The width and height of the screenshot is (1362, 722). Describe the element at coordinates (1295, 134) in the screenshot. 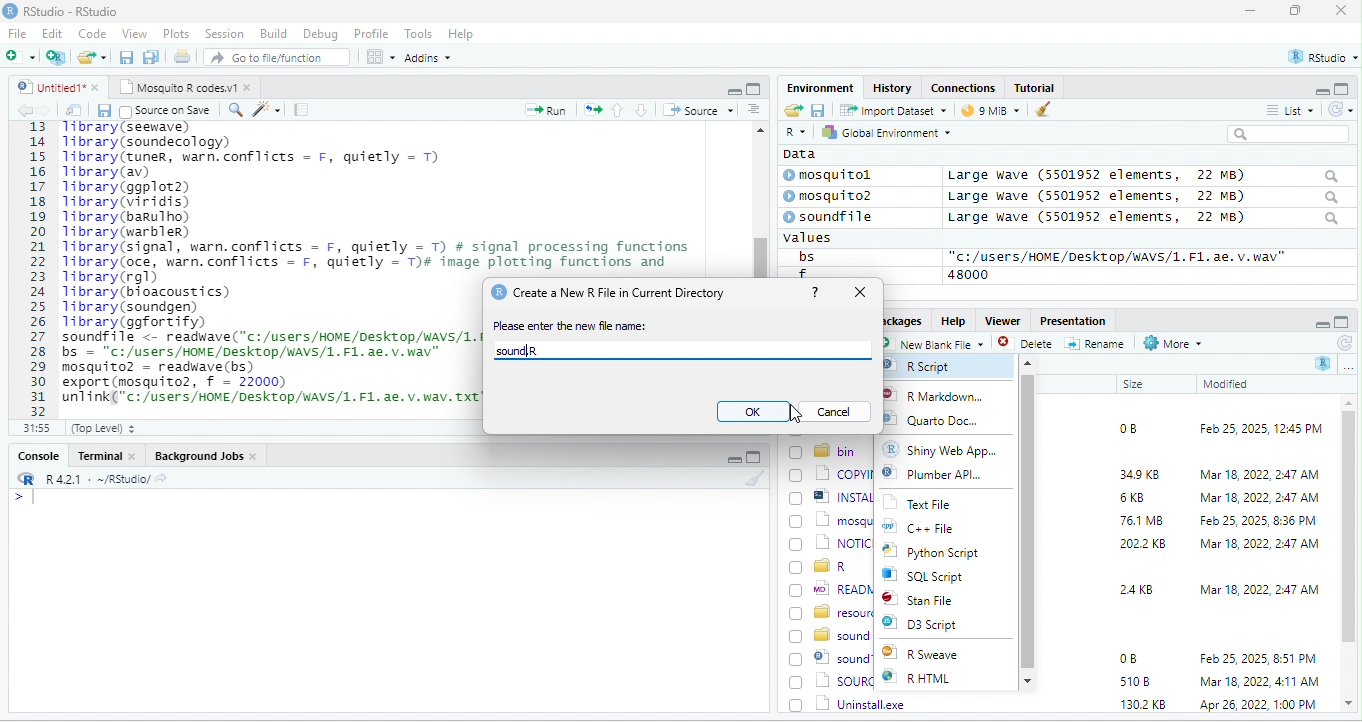

I see `search` at that location.